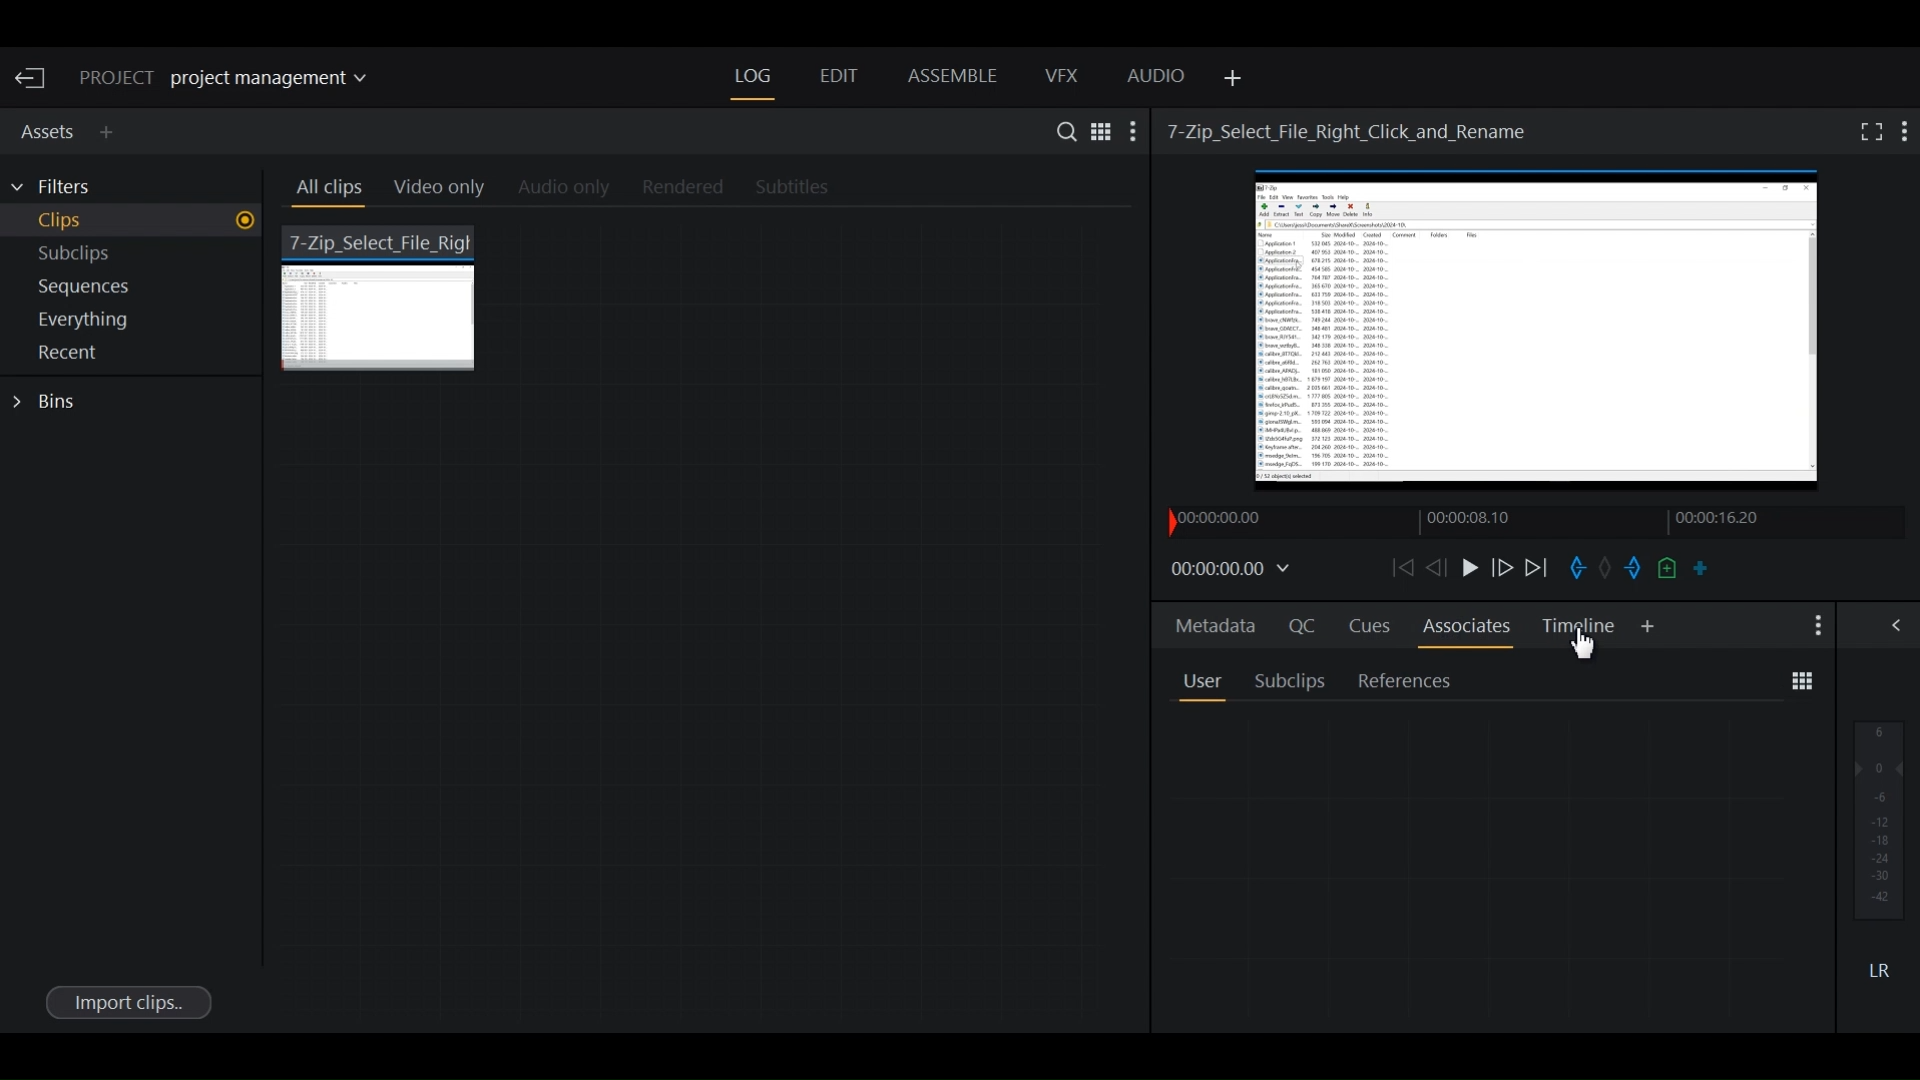 Image resolution: width=1920 pixels, height=1080 pixels. What do you see at coordinates (1879, 969) in the screenshot?
I see `Mute` at bounding box center [1879, 969].